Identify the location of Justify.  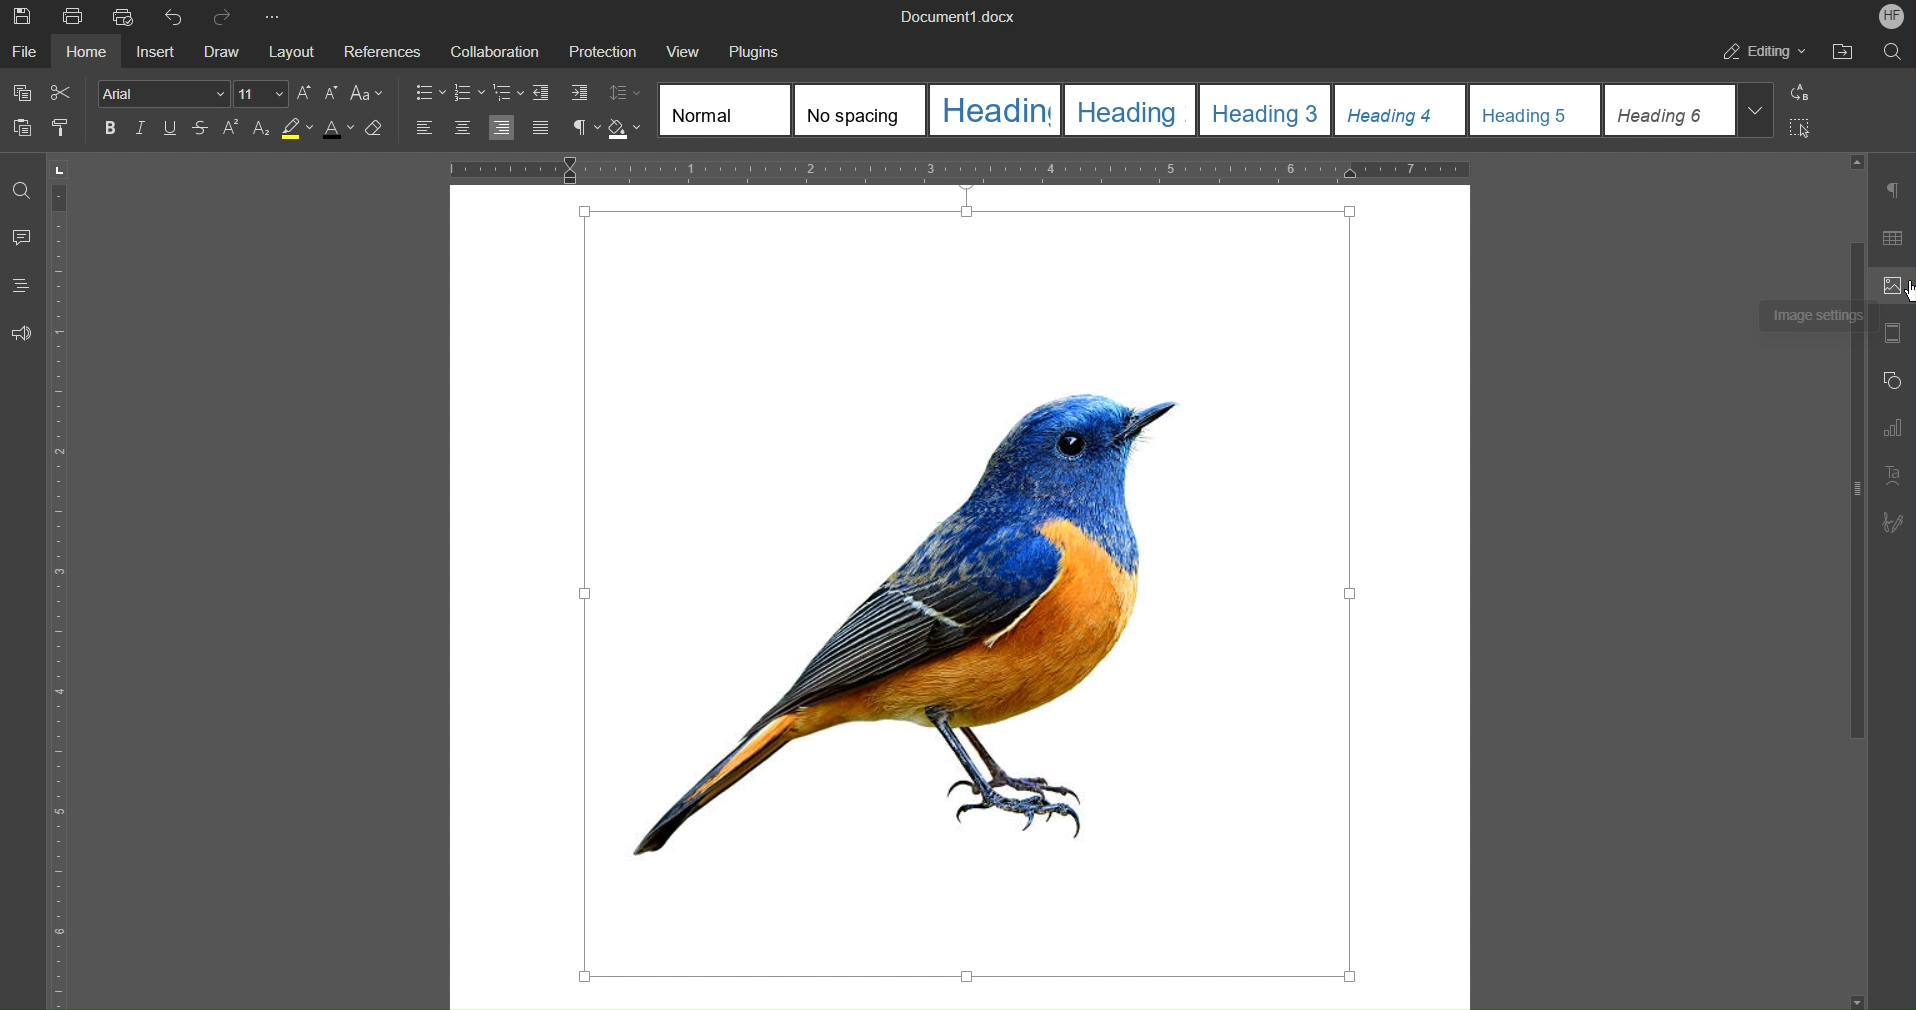
(540, 127).